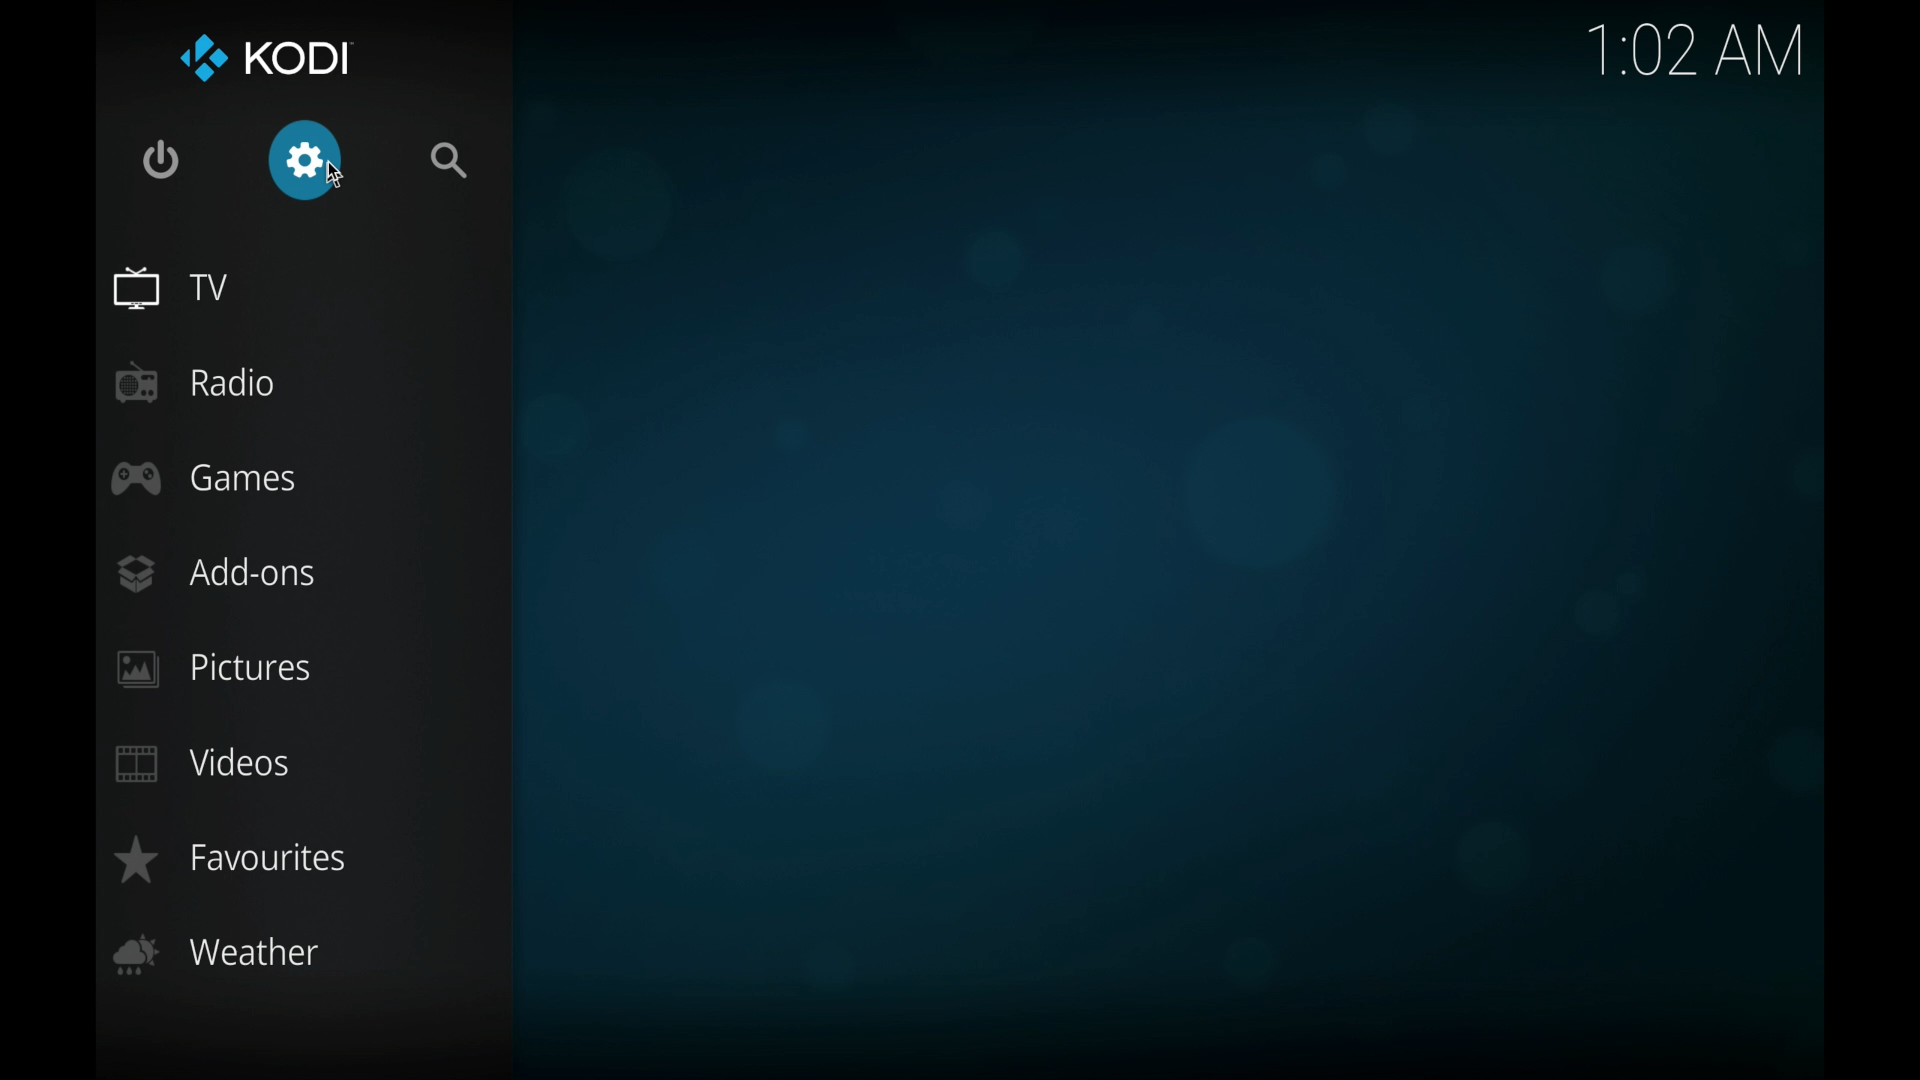 The height and width of the screenshot is (1080, 1920). Describe the element at coordinates (214, 573) in the screenshot. I see `add-ons` at that location.